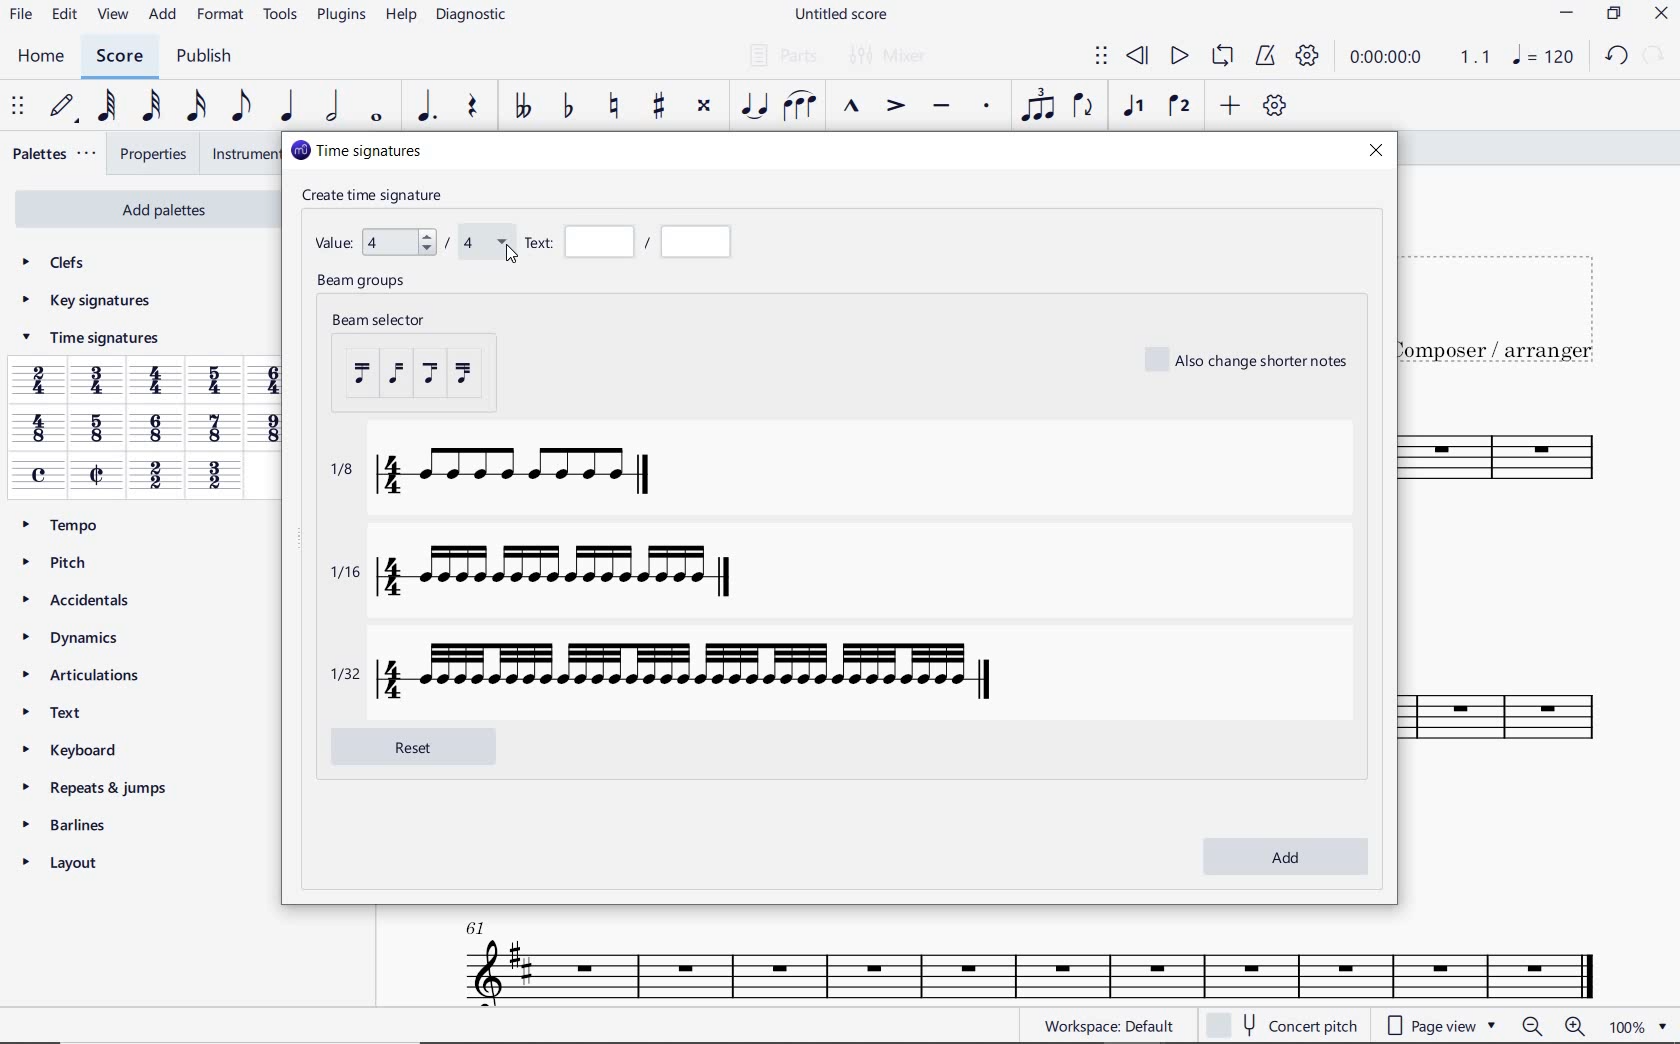 This screenshot has height=1044, width=1680. Describe the element at coordinates (782, 55) in the screenshot. I see `PARTS` at that location.